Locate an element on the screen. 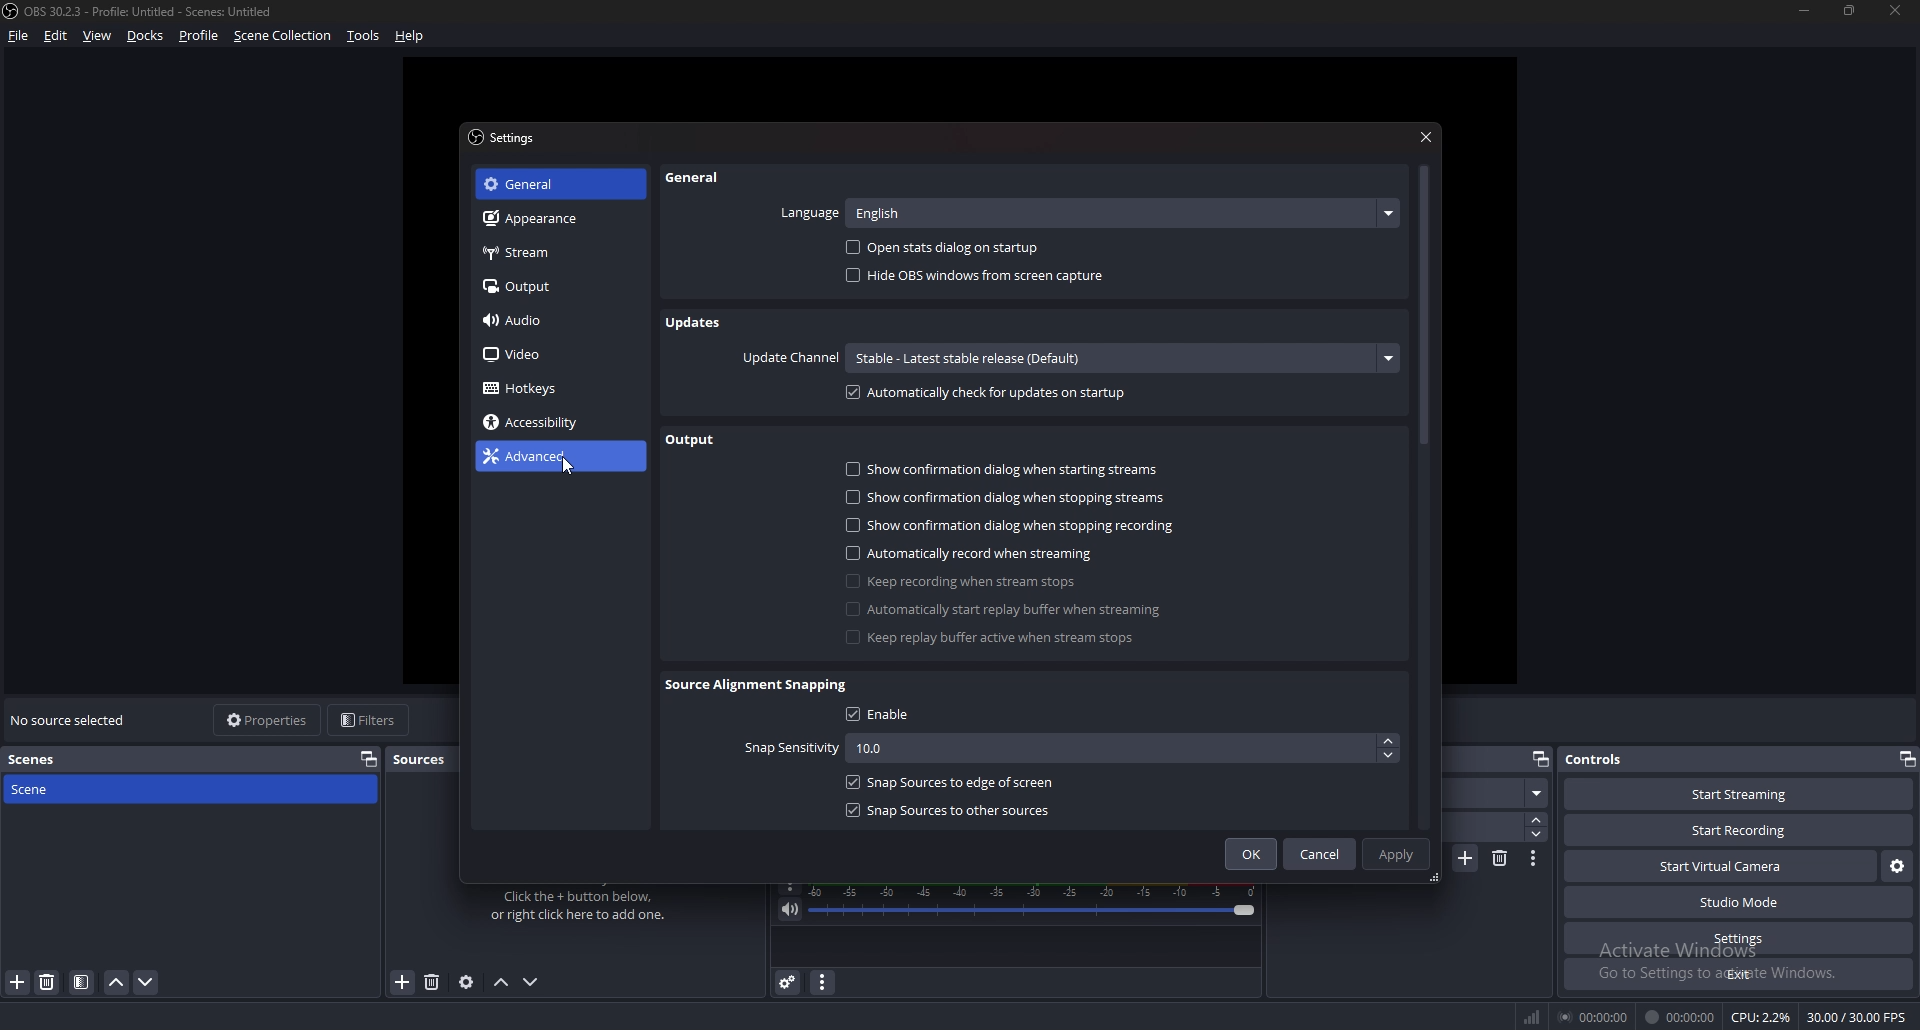 This screenshot has width=1920, height=1030. move sources down is located at coordinates (532, 982).